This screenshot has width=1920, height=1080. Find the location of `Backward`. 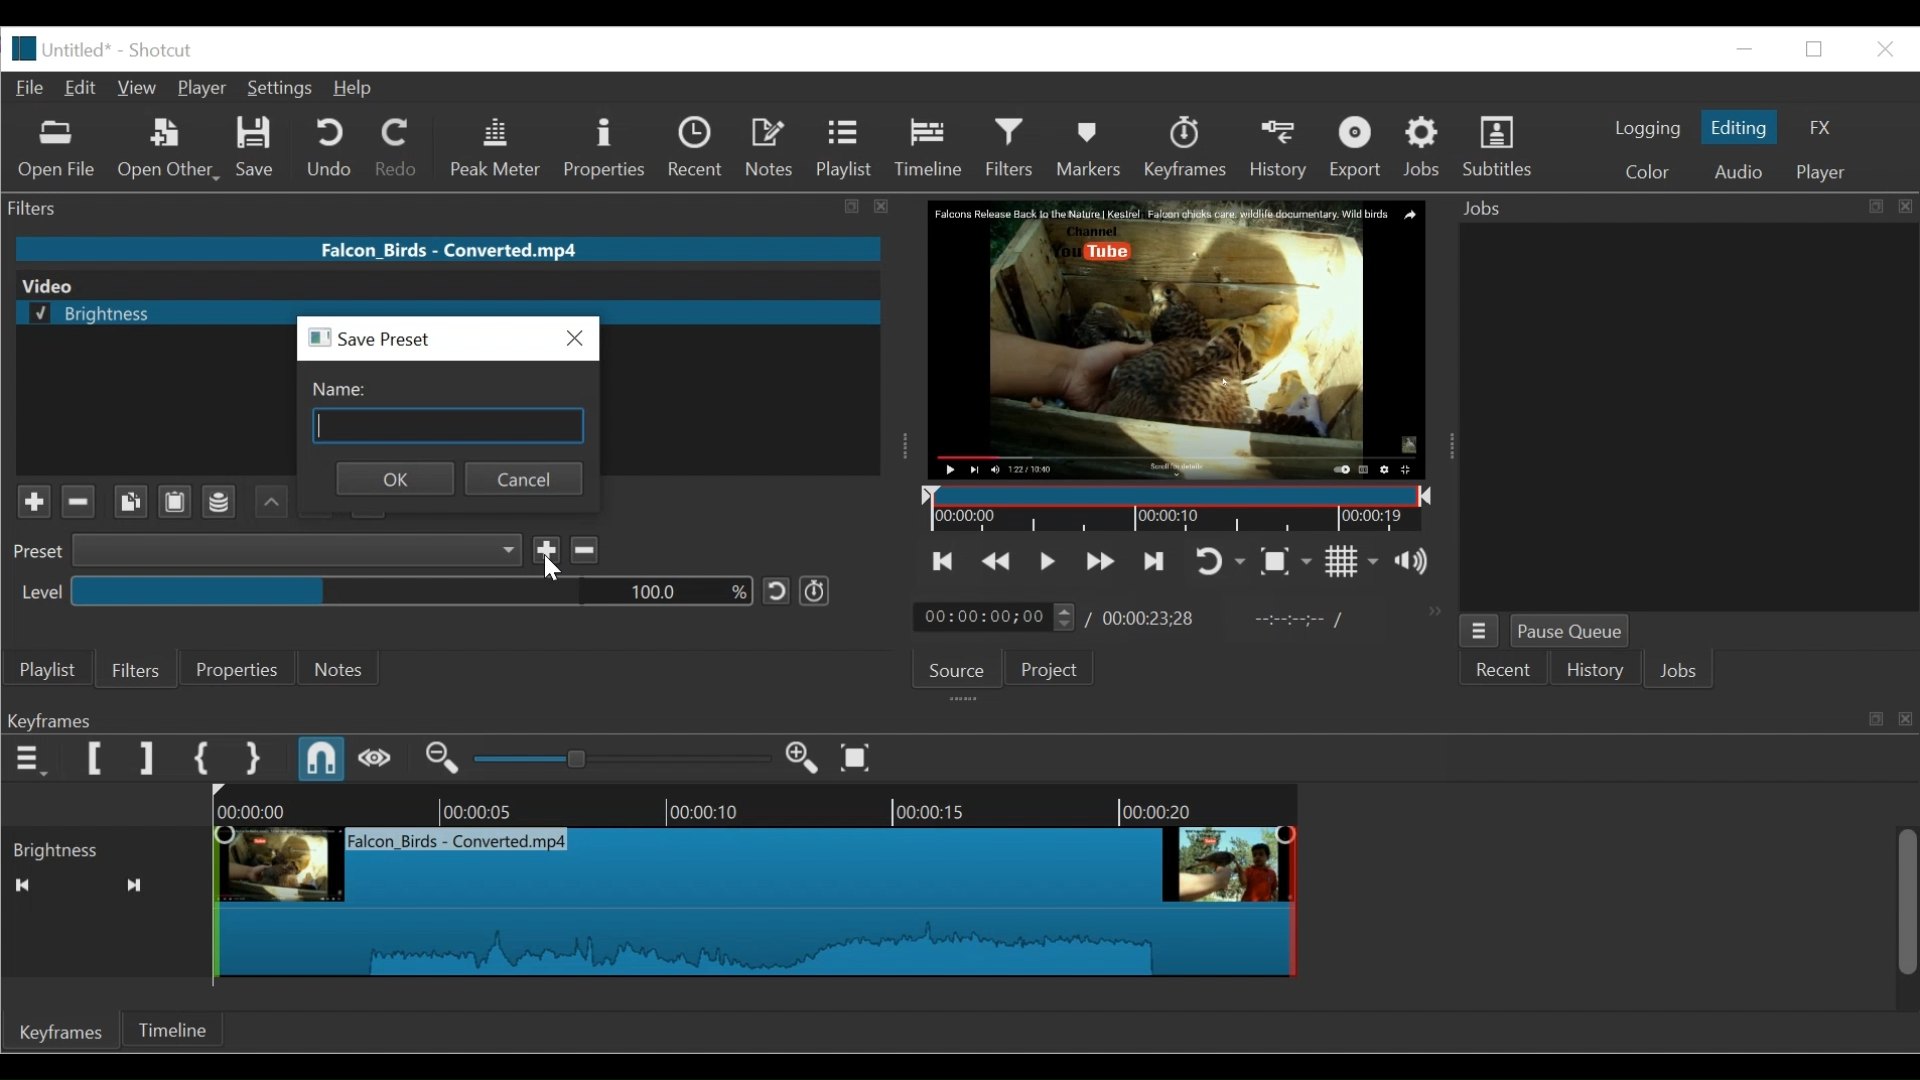

Backward is located at coordinates (265, 502).